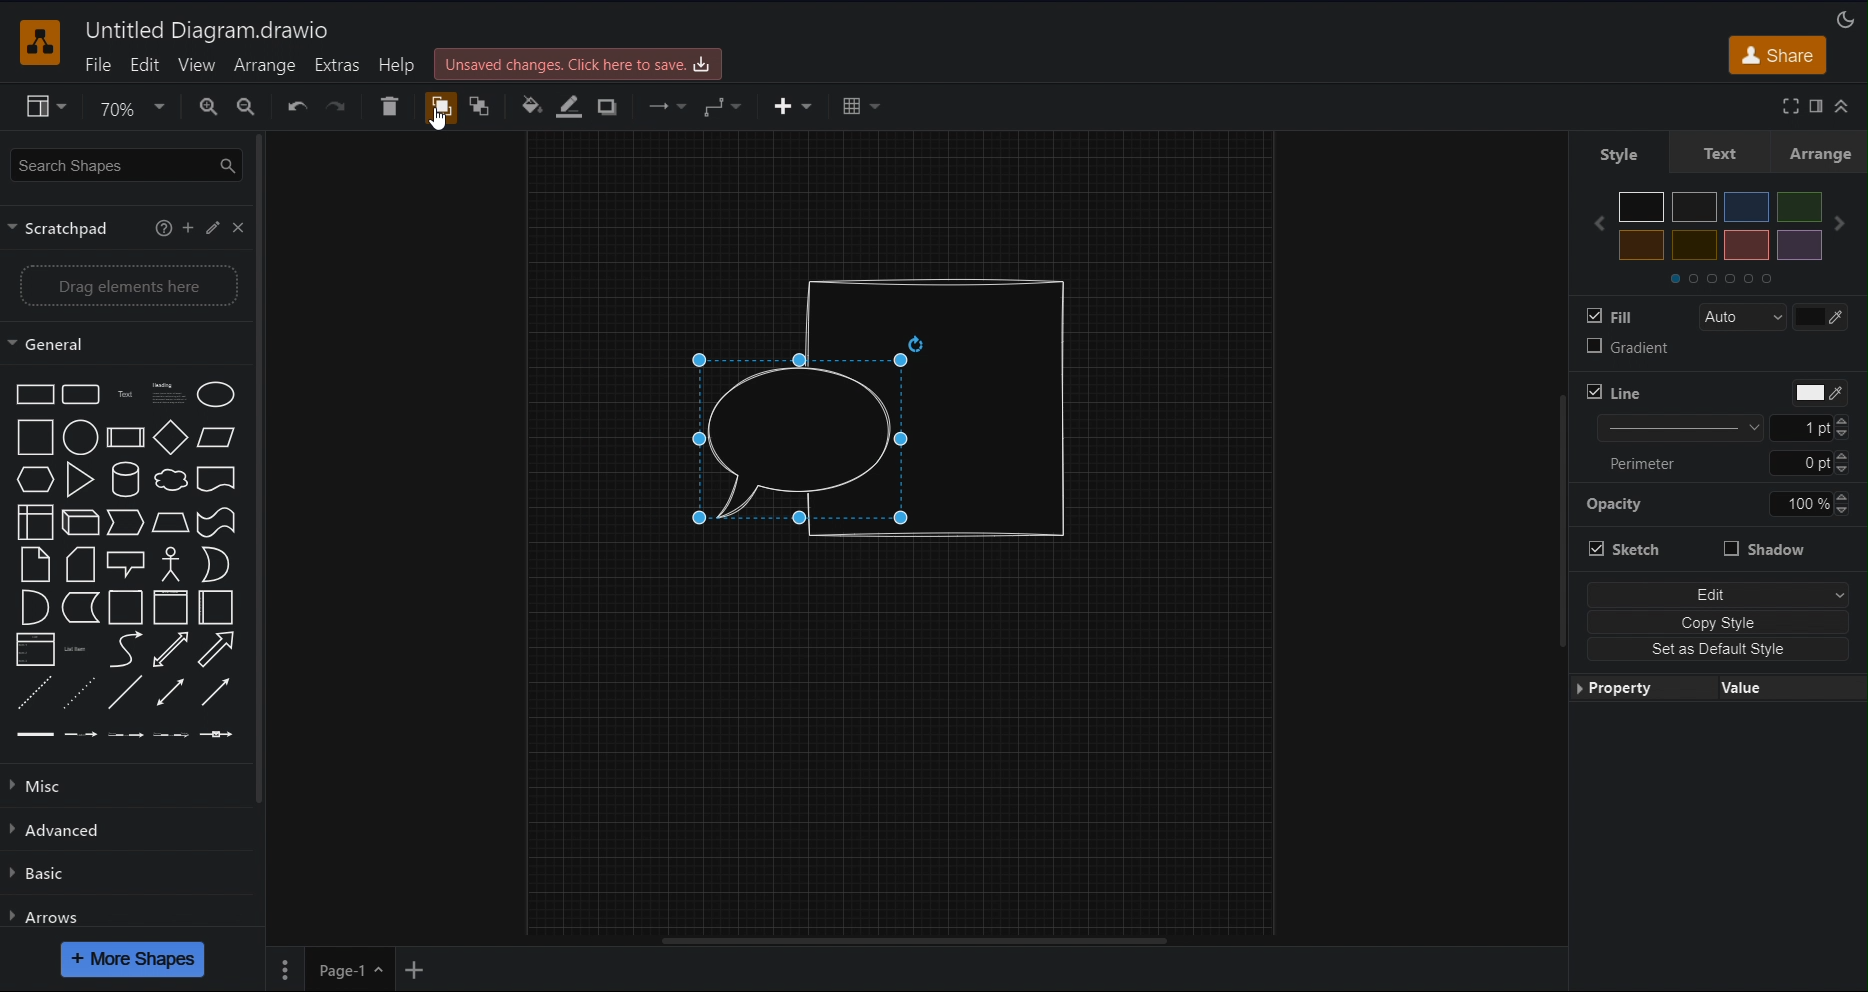 The width and height of the screenshot is (1868, 992). Describe the element at coordinates (1820, 317) in the screenshot. I see `Color picker` at that location.